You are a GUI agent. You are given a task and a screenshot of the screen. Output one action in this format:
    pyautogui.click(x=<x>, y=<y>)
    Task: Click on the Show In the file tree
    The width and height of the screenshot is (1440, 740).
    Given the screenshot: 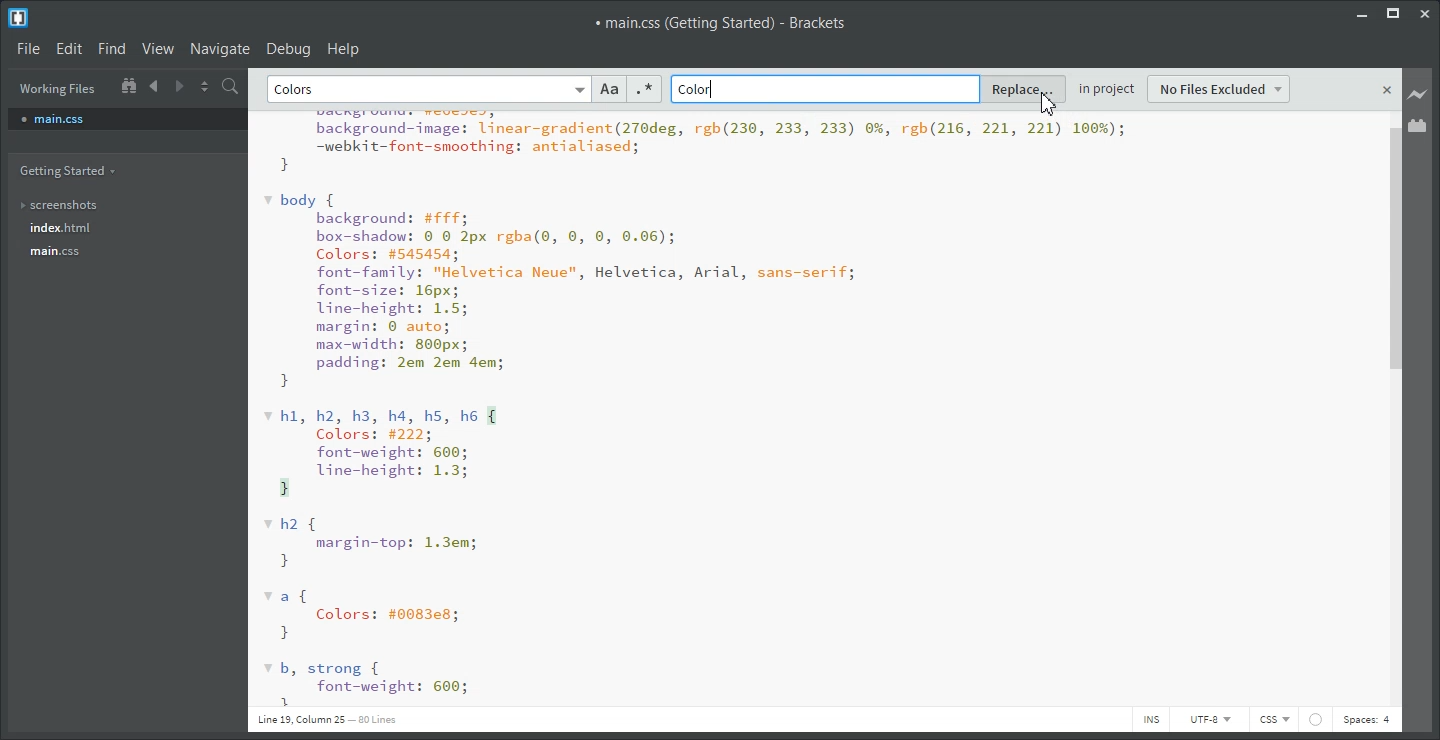 What is the action you would take?
    pyautogui.click(x=128, y=84)
    